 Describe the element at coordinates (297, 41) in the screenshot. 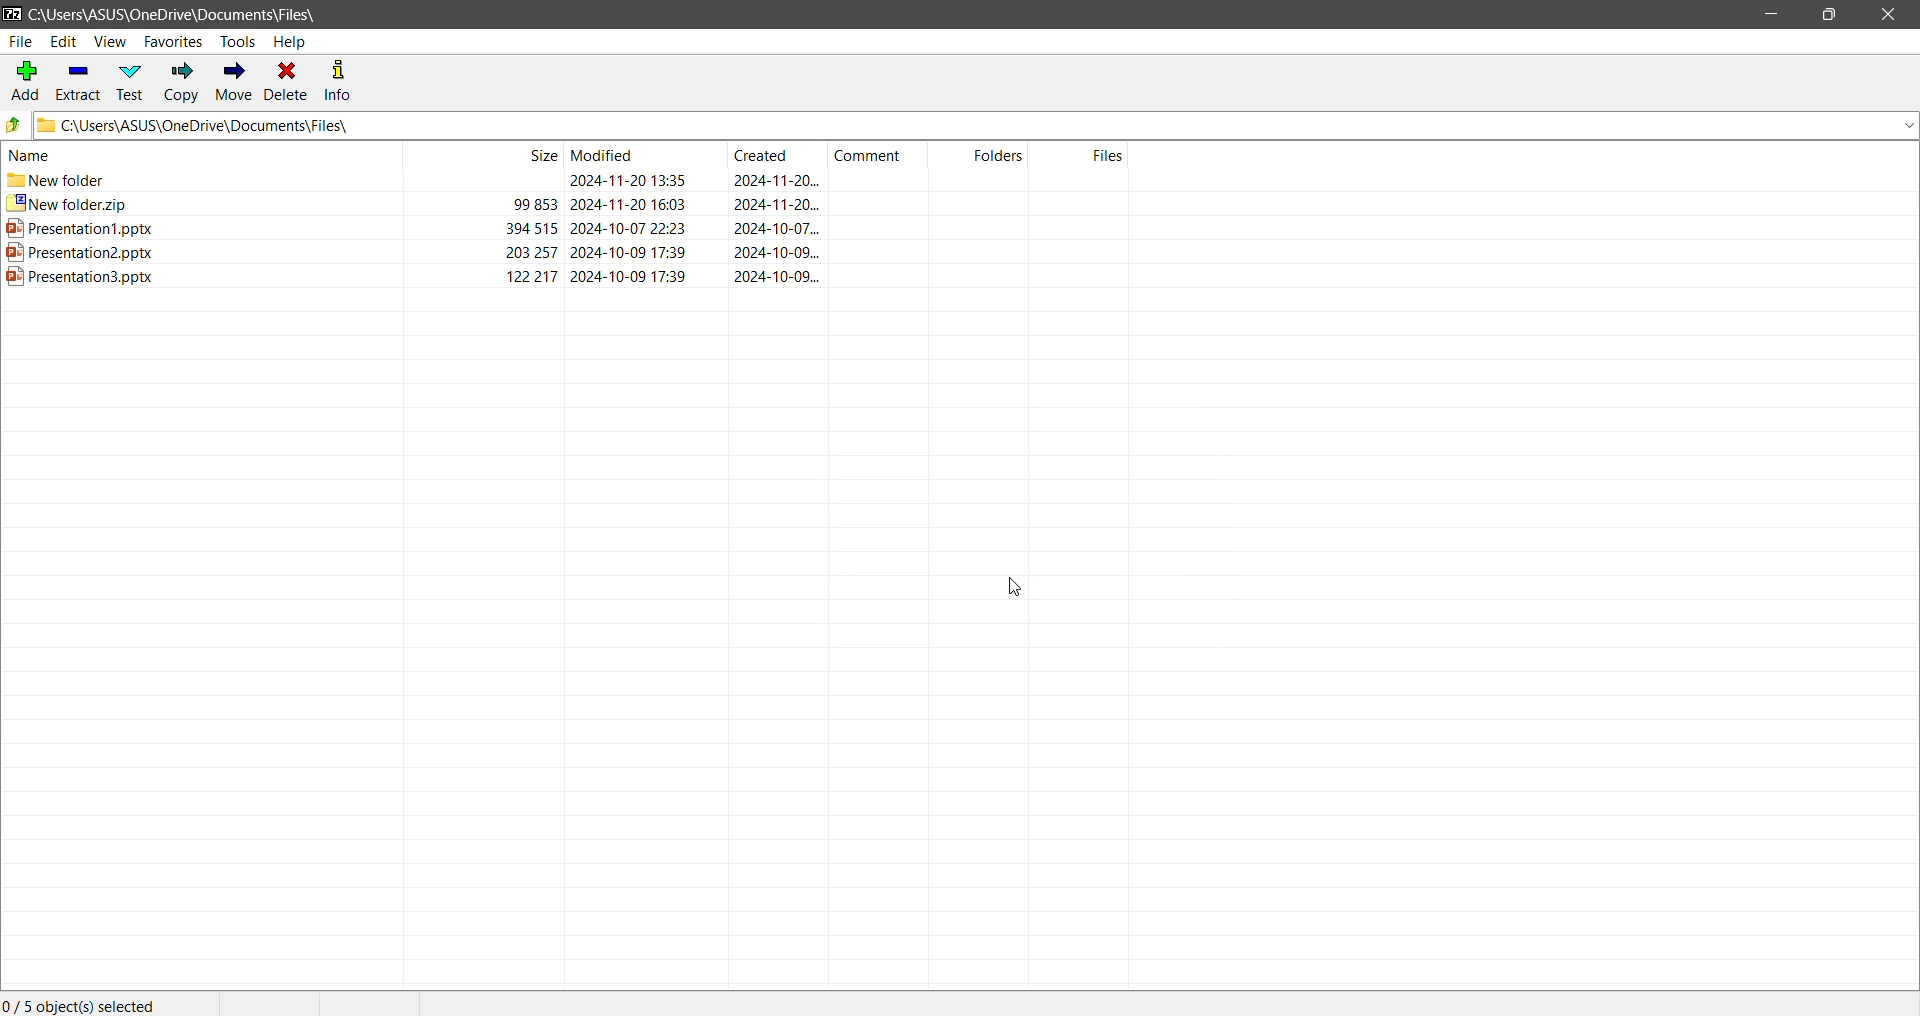

I see `Help` at that location.